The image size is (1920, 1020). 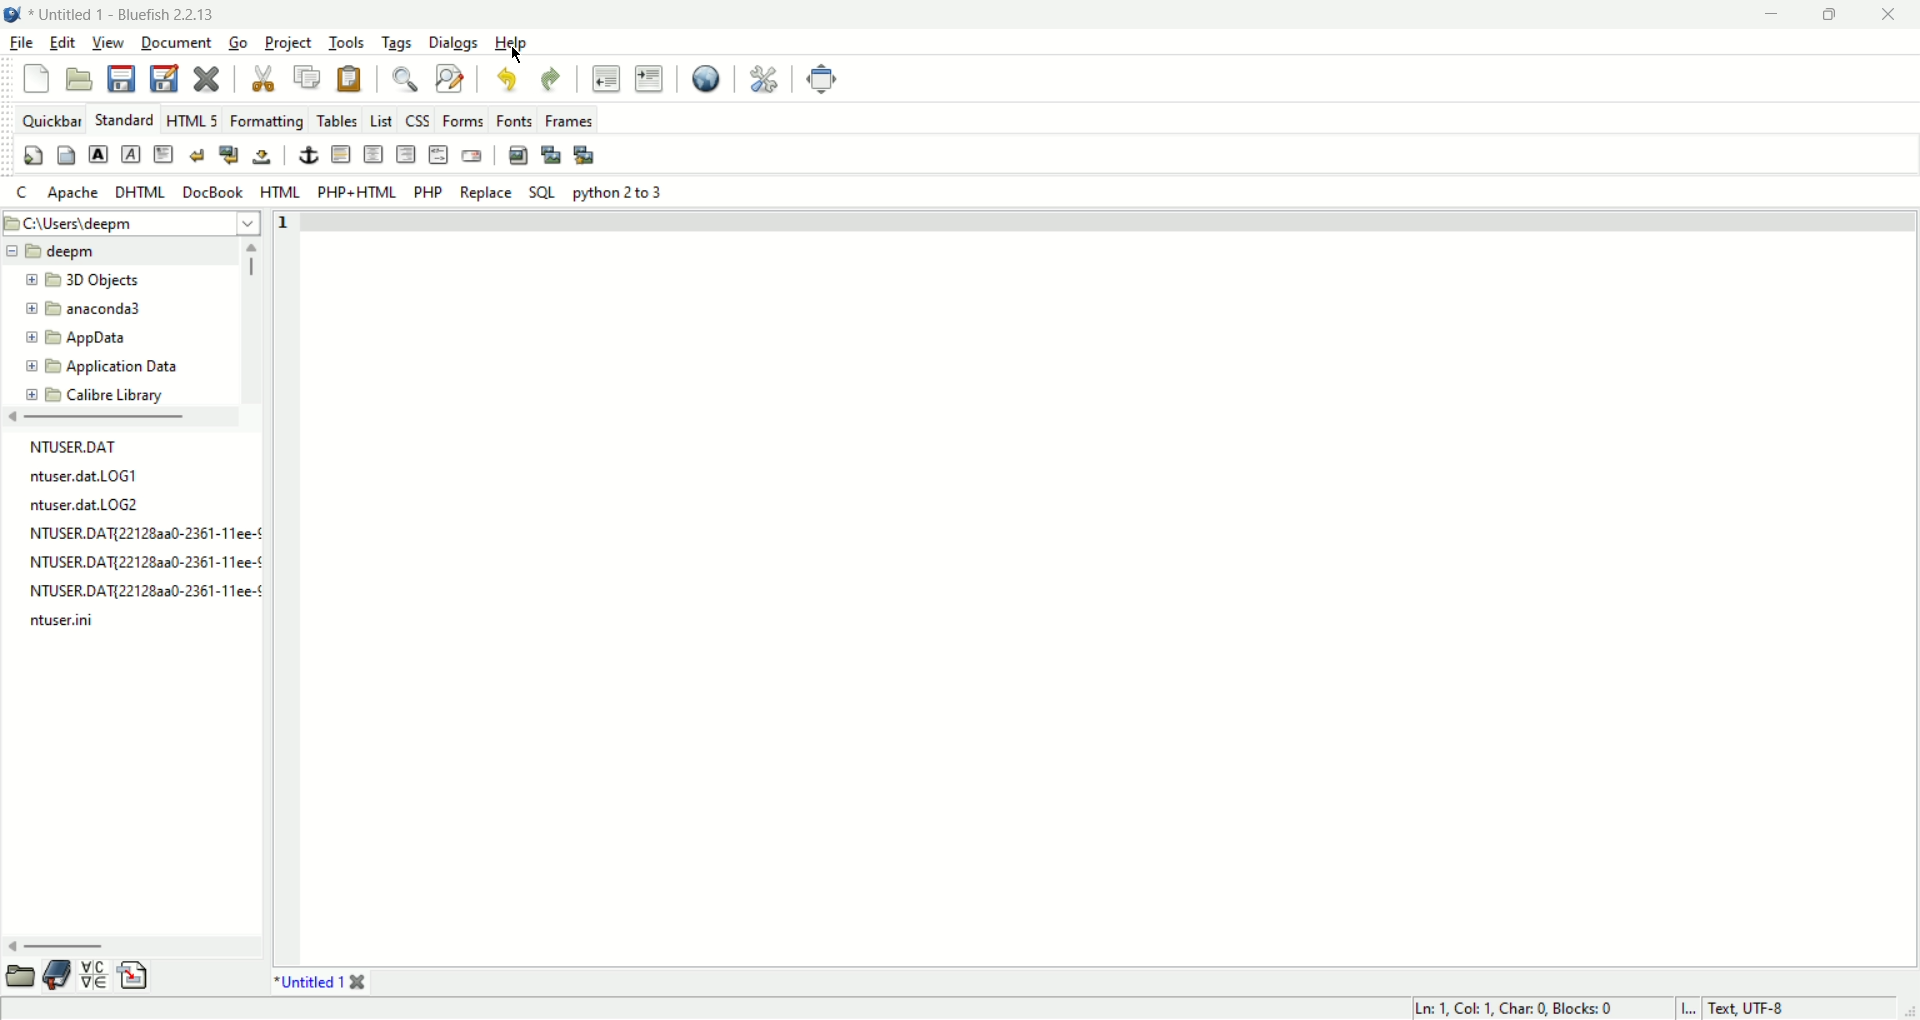 What do you see at coordinates (166, 77) in the screenshot?
I see `save as` at bounding box center [166, 77].